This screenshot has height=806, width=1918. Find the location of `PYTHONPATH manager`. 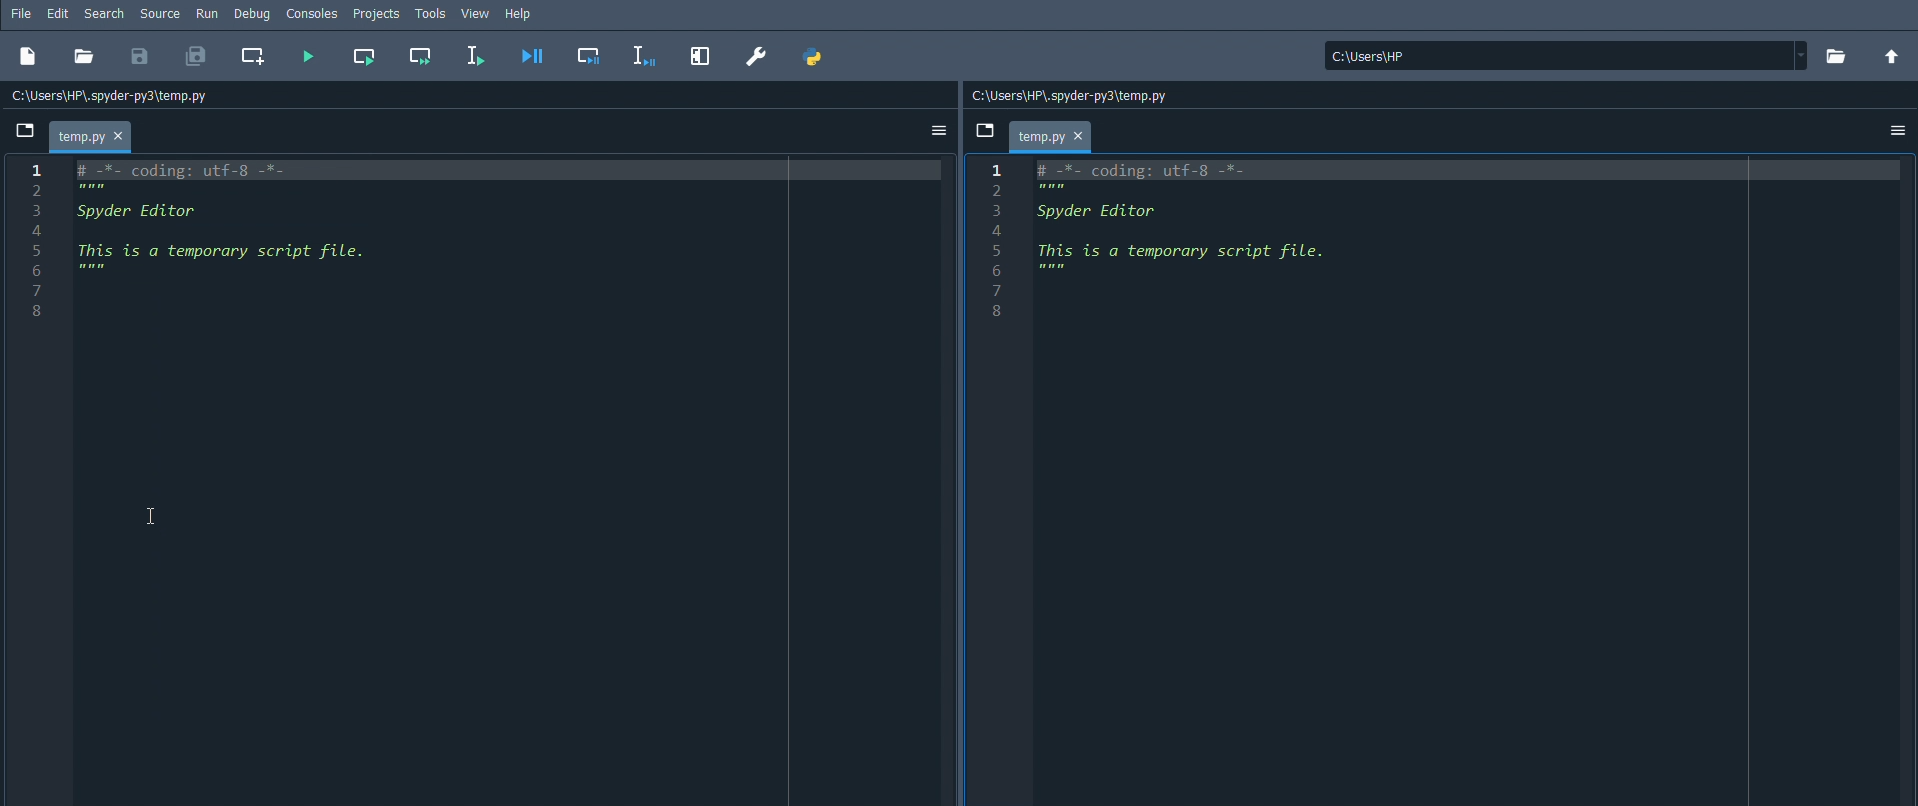

PYTHONPATH manager is located at coordinates (815, 58).